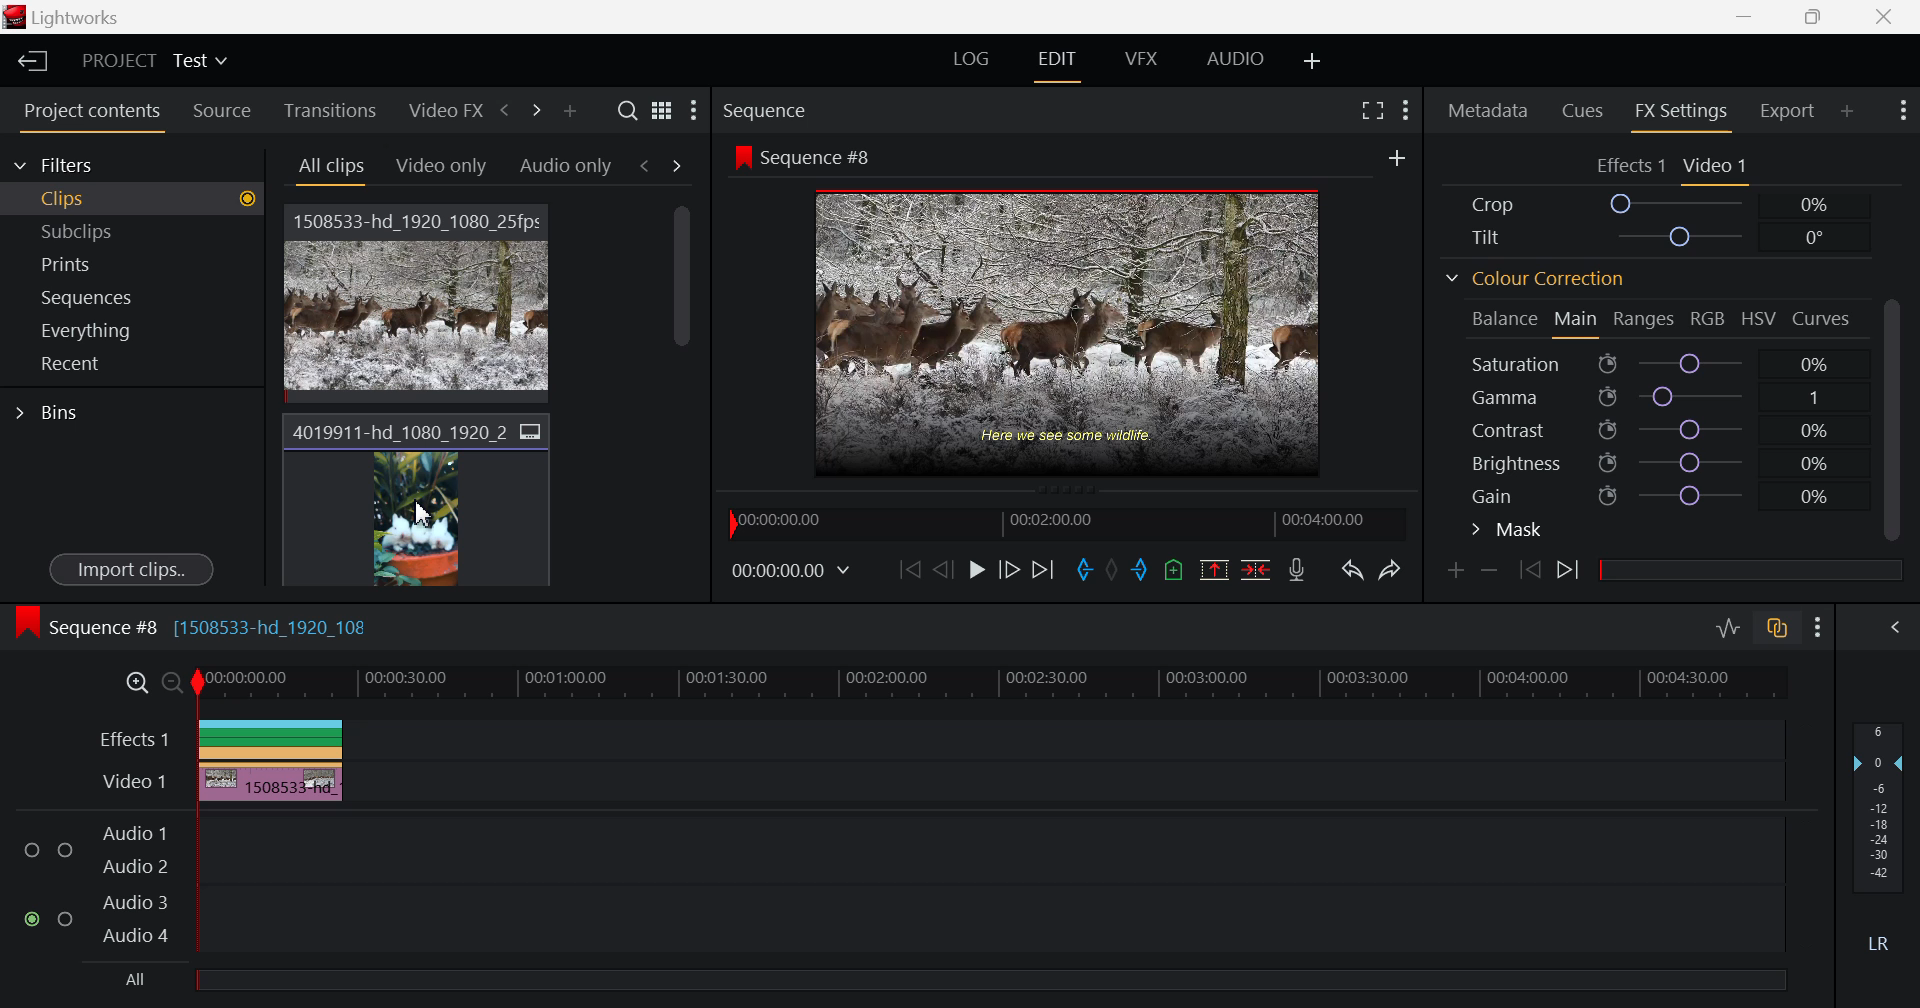 This screenshot has height=1008, width=1920. I want to click on Redo, so click(1393, 570).